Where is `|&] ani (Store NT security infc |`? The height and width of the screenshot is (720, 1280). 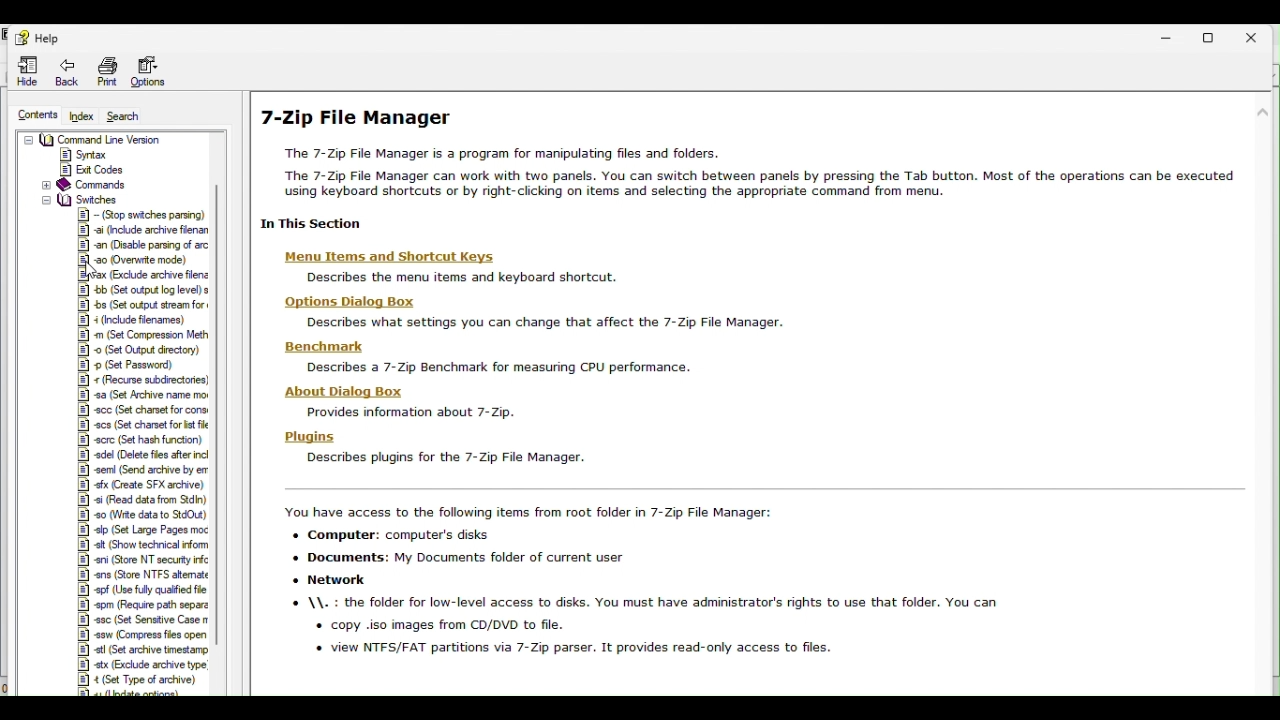
|&] ani (Store NT security infc | is located at coordinates (146, 558).